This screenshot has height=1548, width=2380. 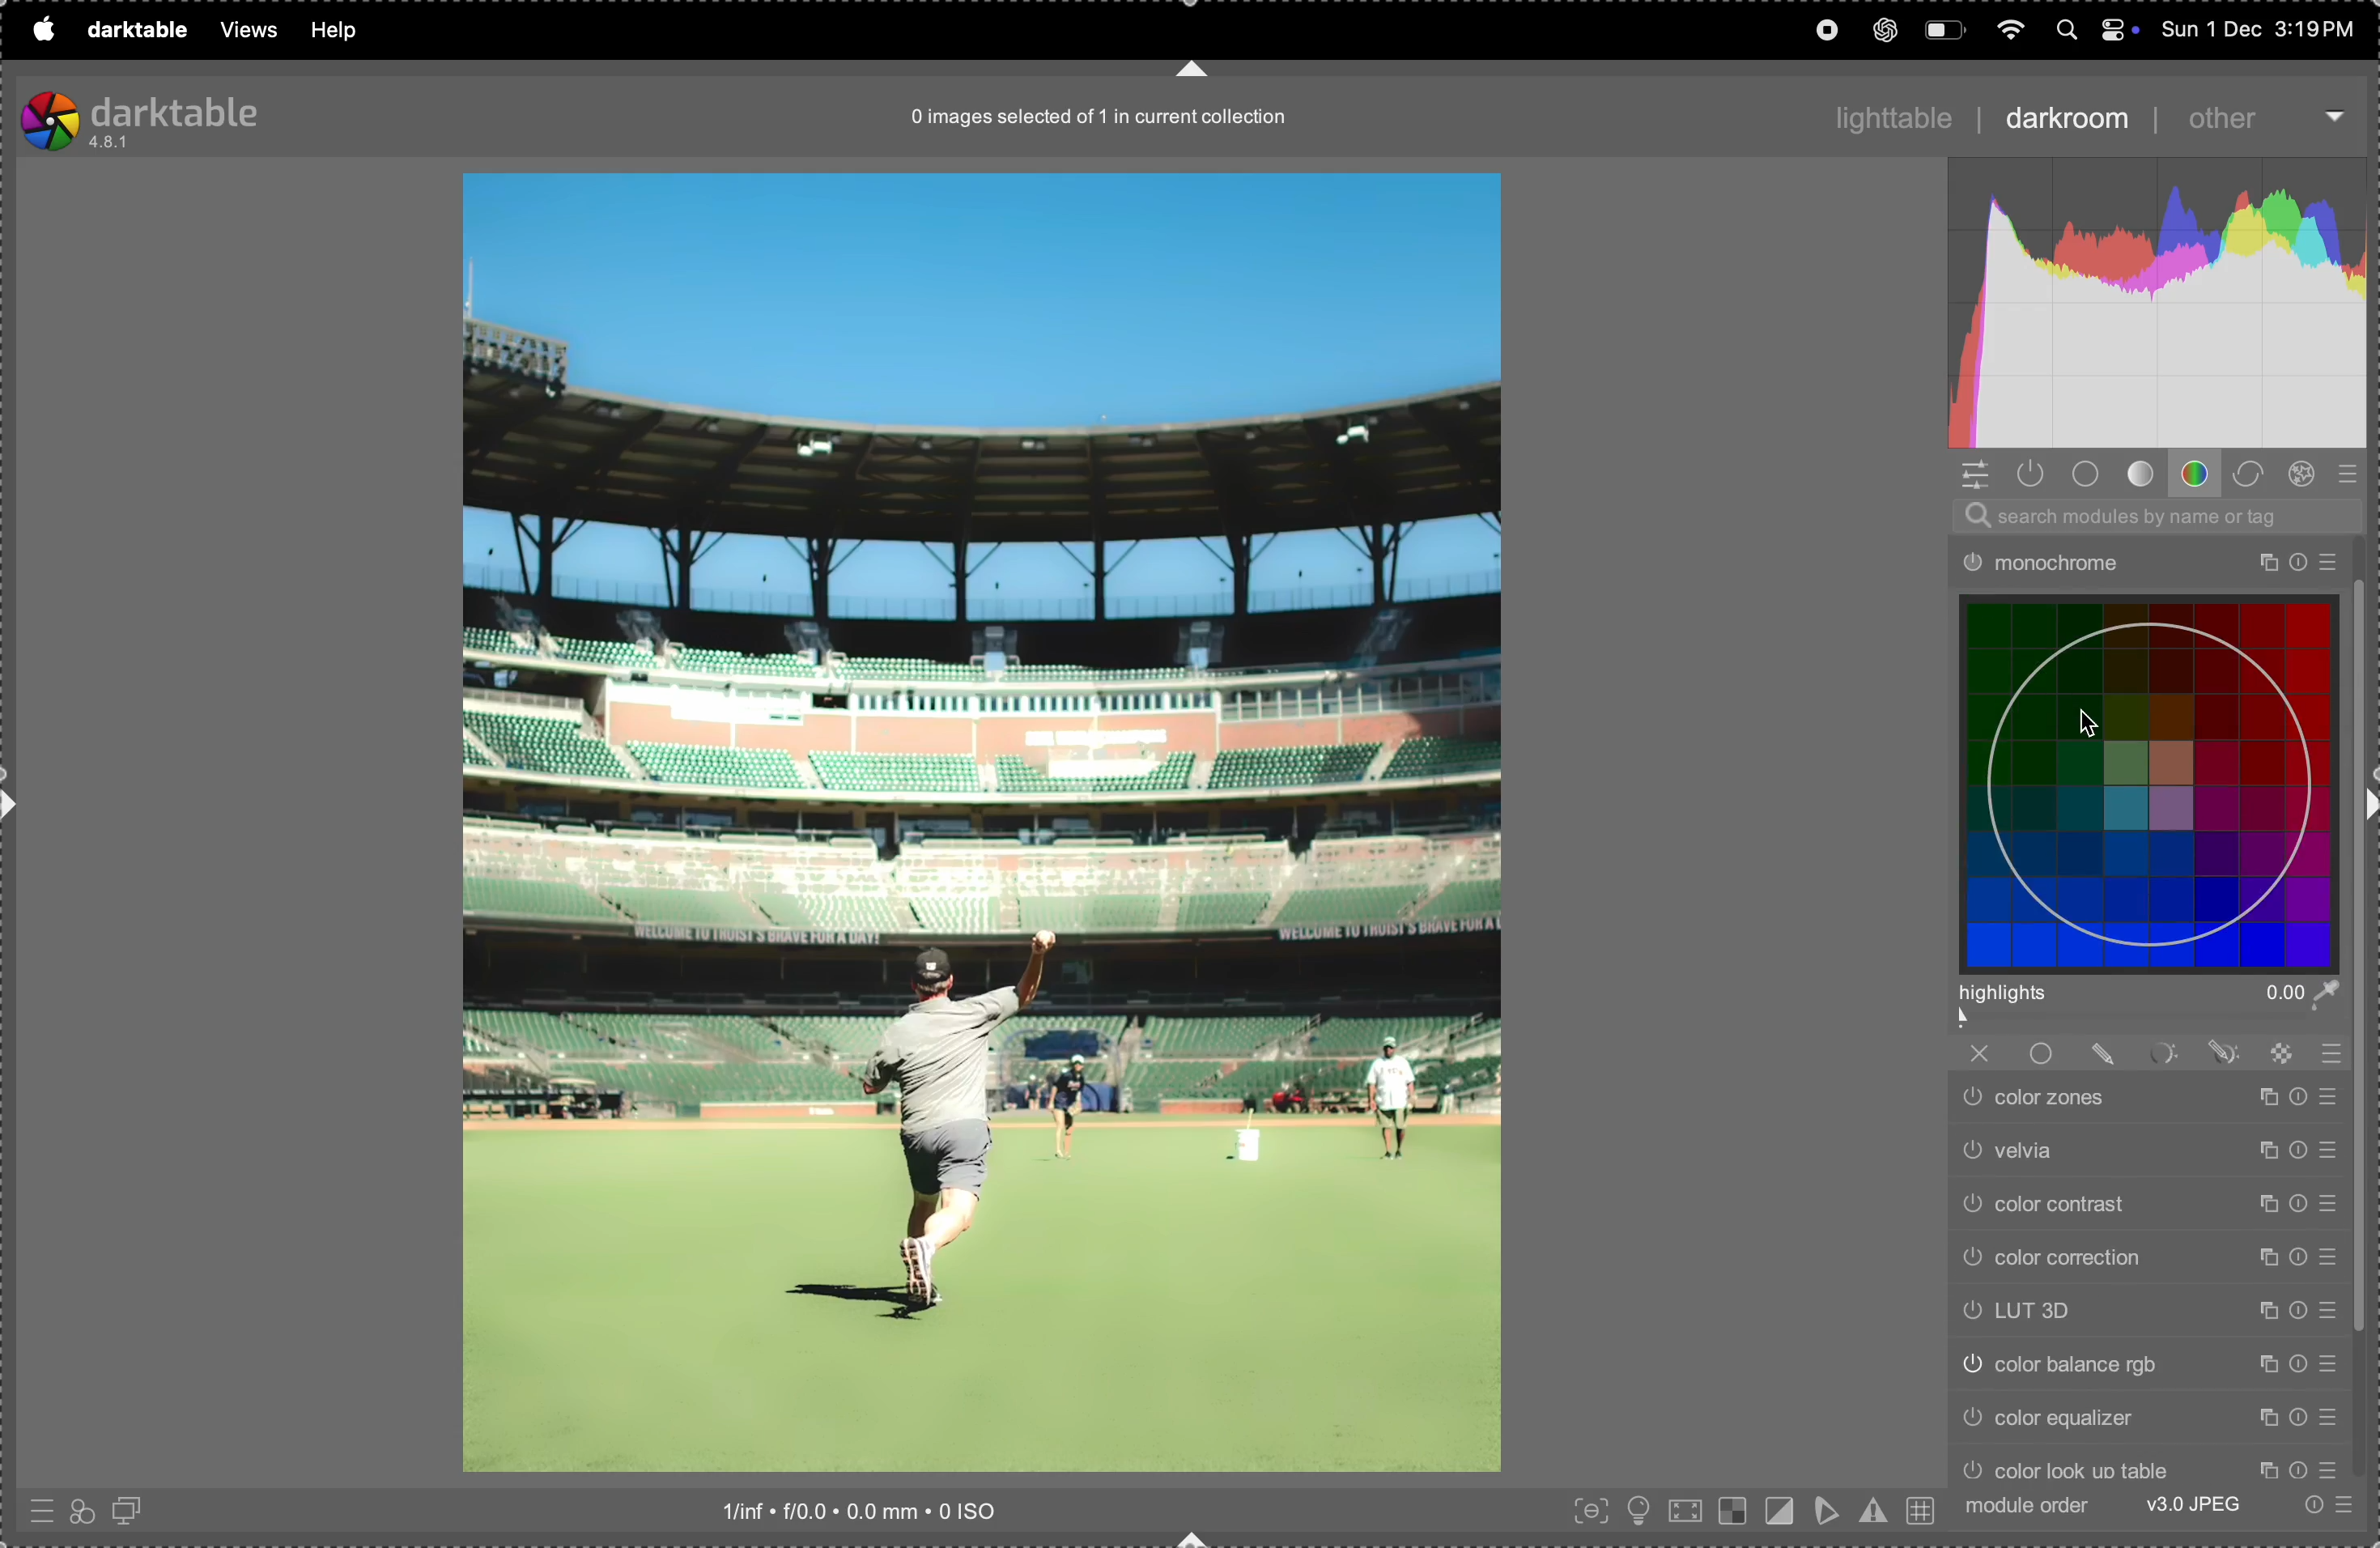 I want to click on Cursor on Color box , so click(x=2088, y=721).